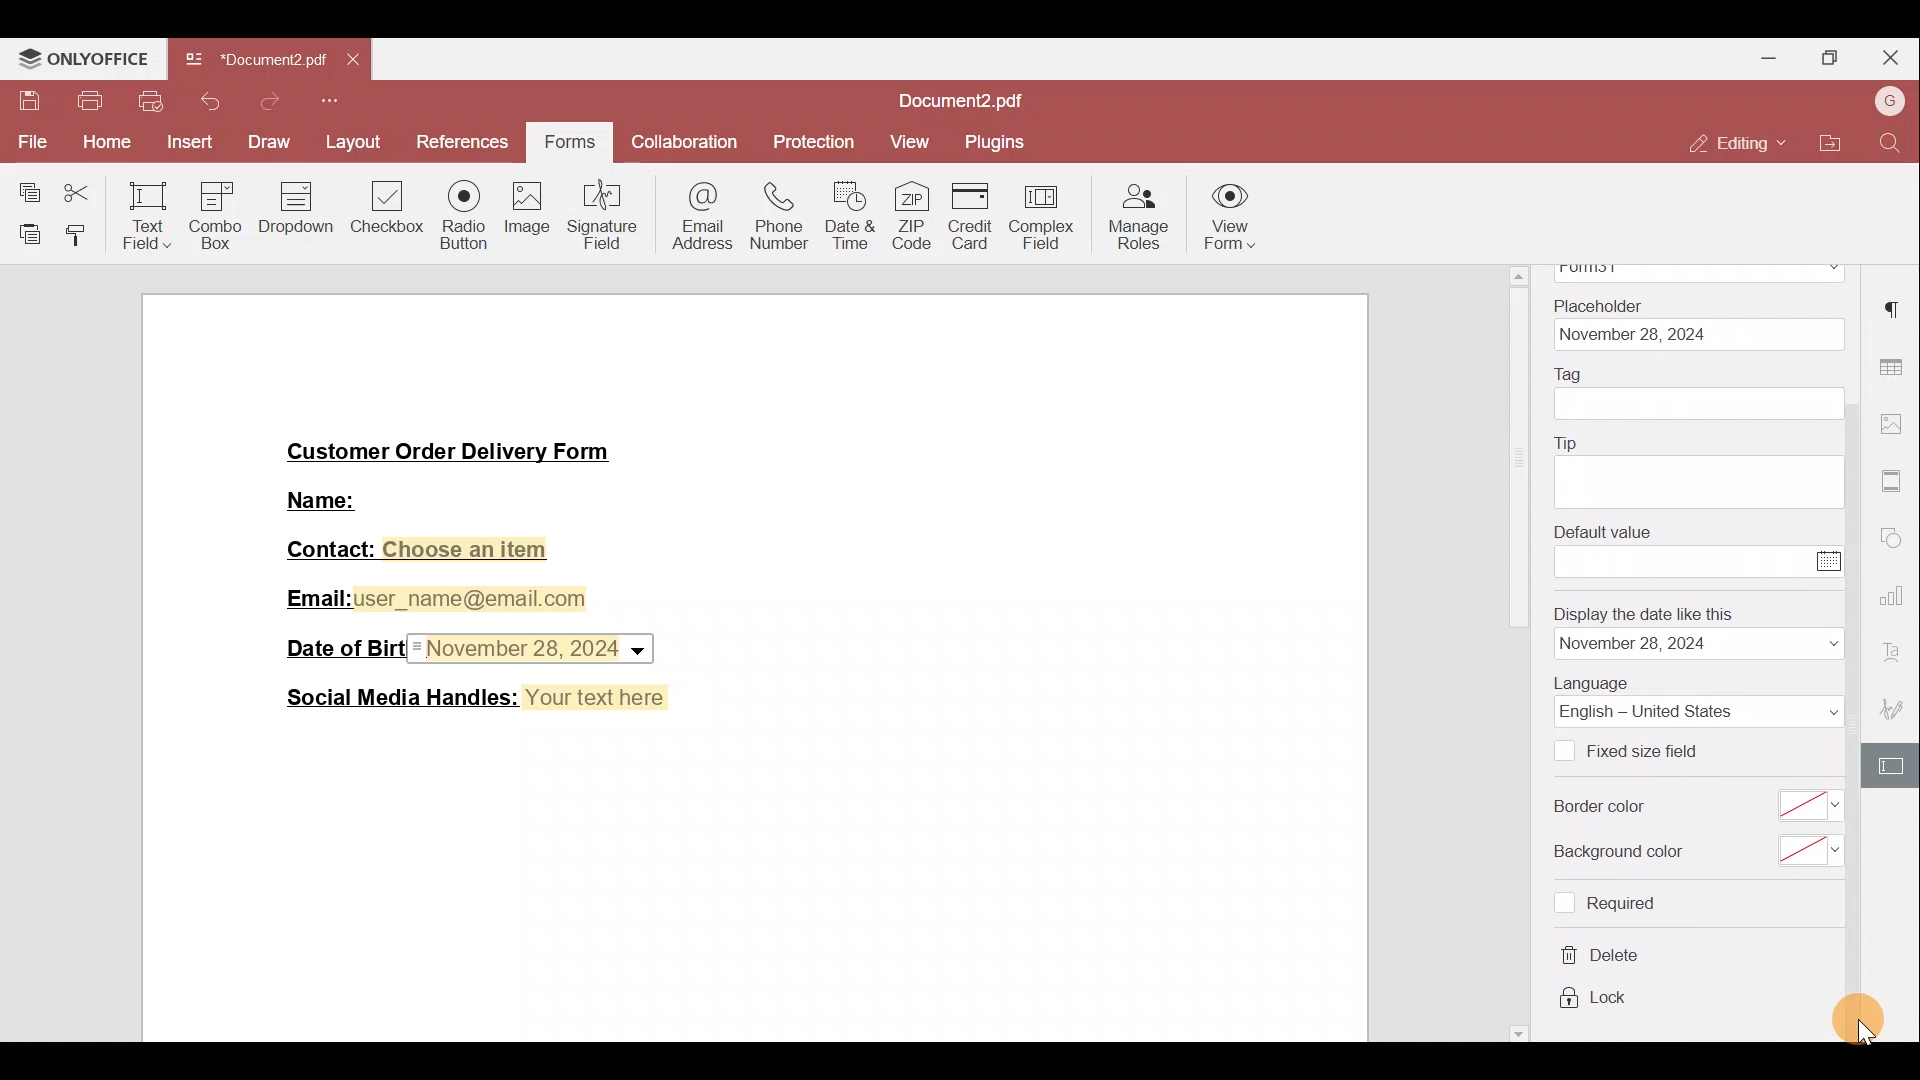 This screenshot has width=1920, height=1080. What do you see at coordinates (149, 100) in the screenshot?
I see `Quick print` at bounding box center [149, 100].